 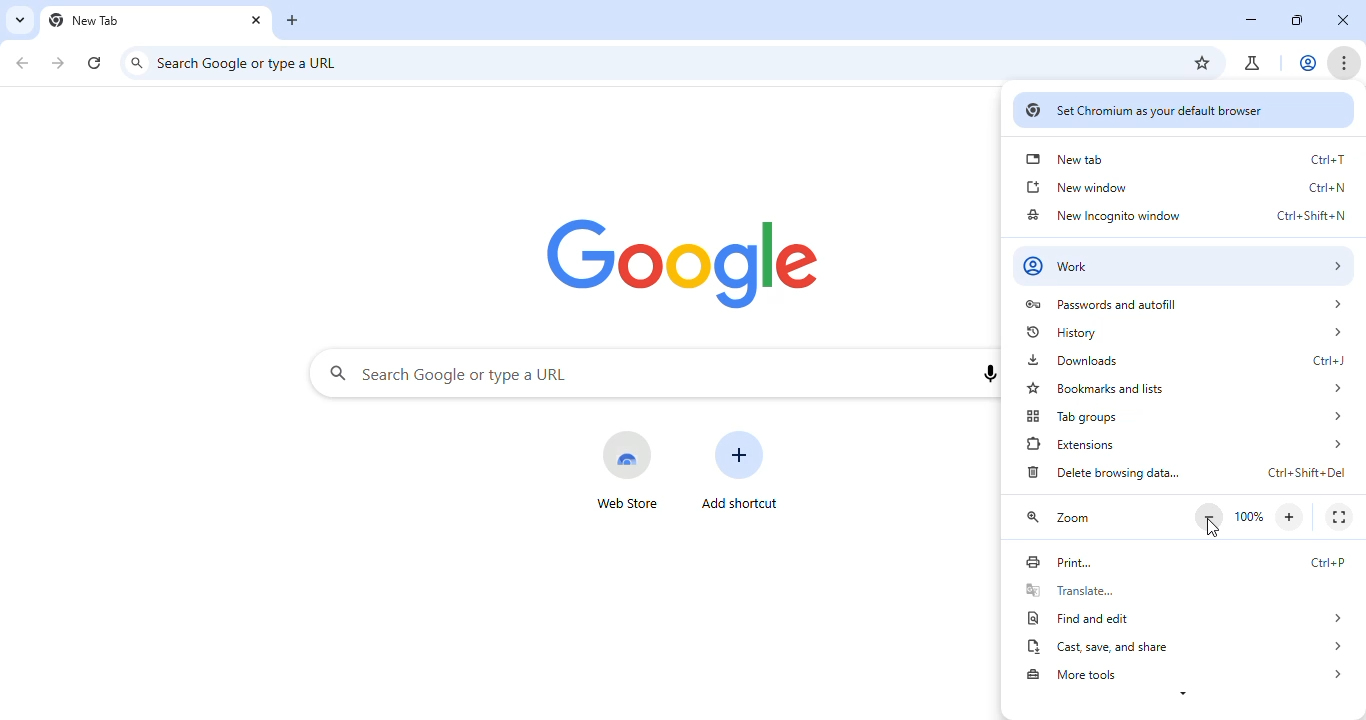 What do you see at coordinates (253, 62) in the screenshot?
I see `search google or type a URL` at bounding box center [253, 62].